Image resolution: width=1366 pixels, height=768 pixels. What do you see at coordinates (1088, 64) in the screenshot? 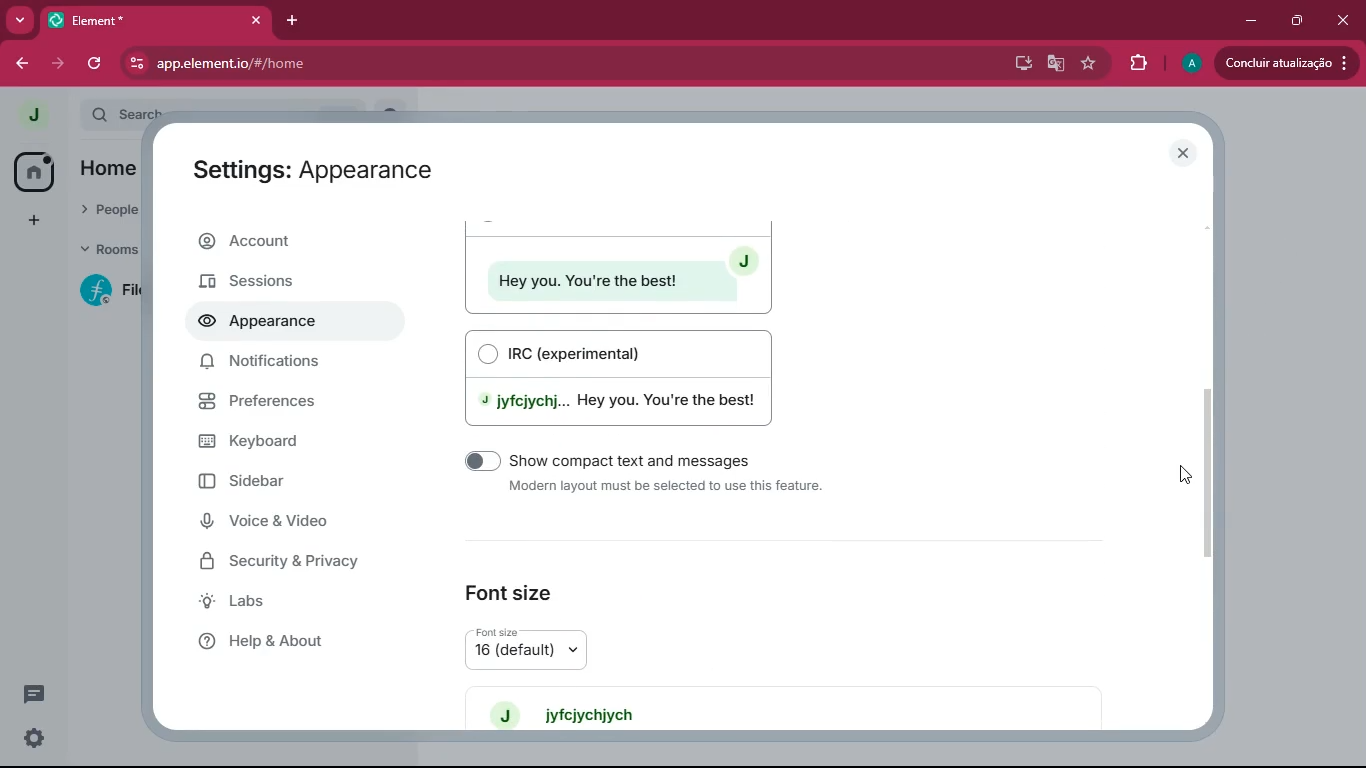
I see `favourite ` at bounding box center [1088, 64].